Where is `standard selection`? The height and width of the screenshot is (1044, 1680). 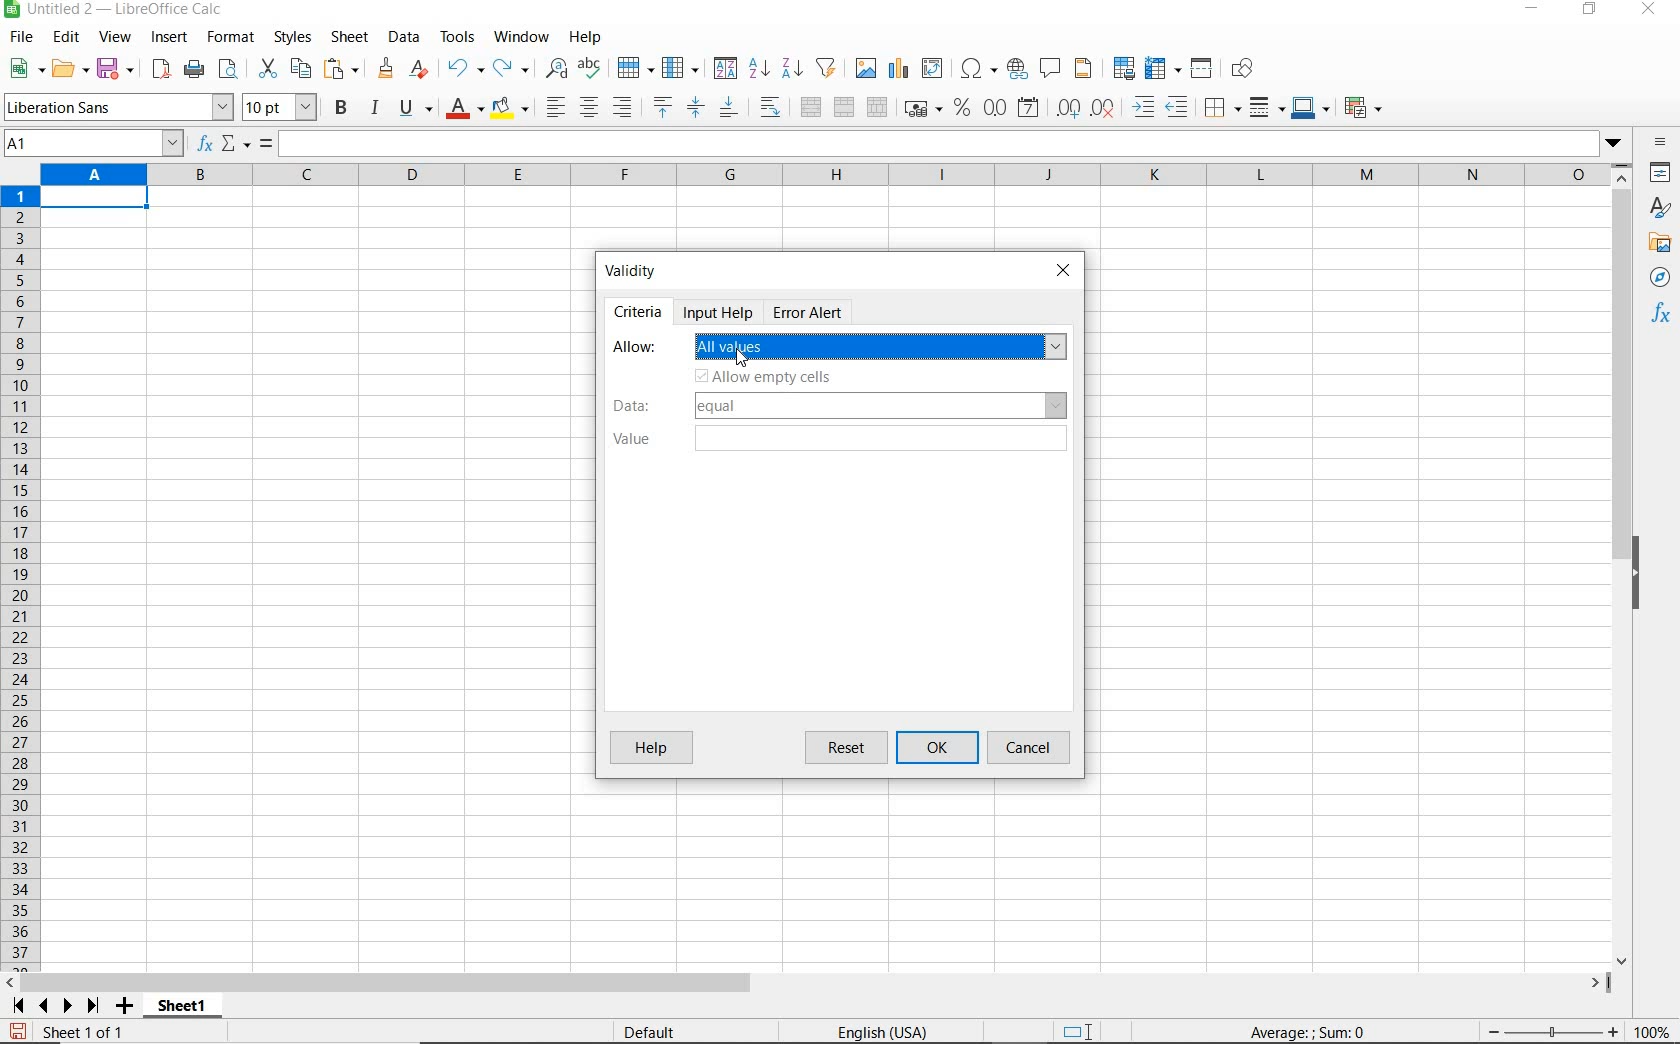 standard selection is located at coordinates (1079, 1033).